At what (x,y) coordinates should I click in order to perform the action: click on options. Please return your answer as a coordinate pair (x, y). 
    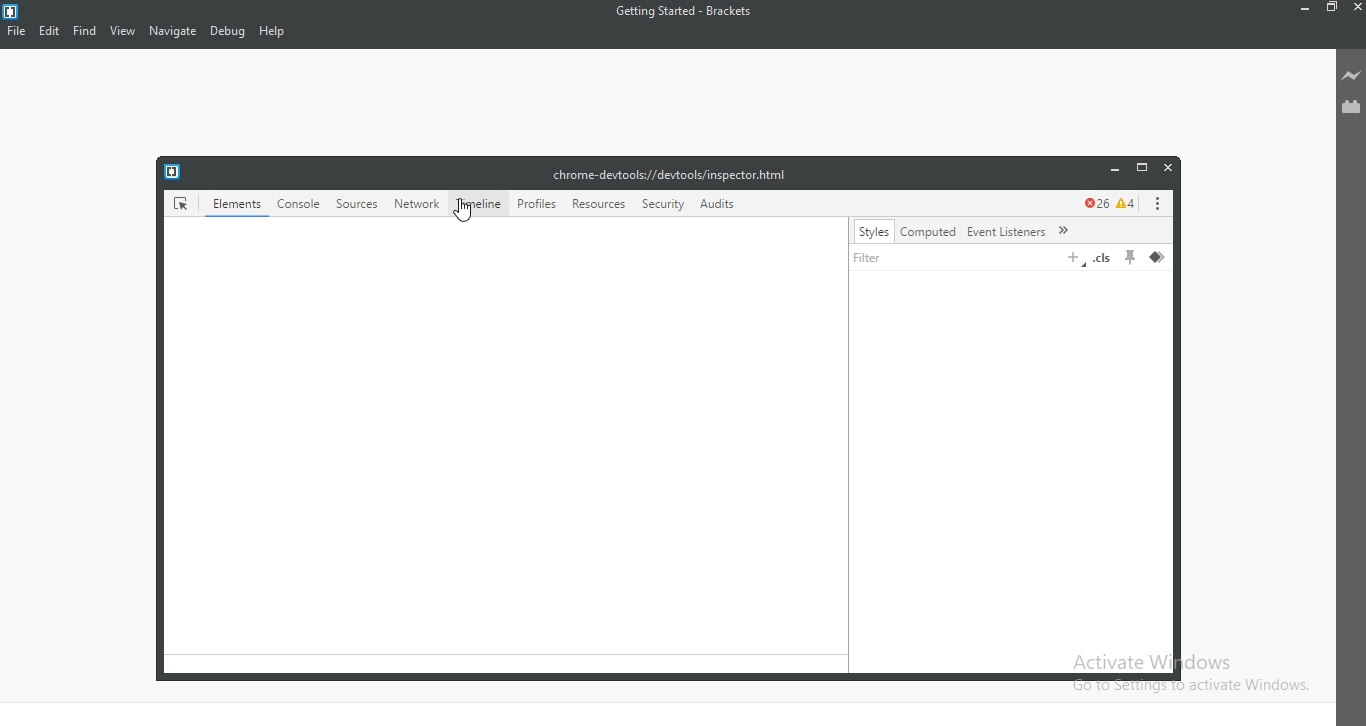
    Looking at the image, I should click on (1155, 205).